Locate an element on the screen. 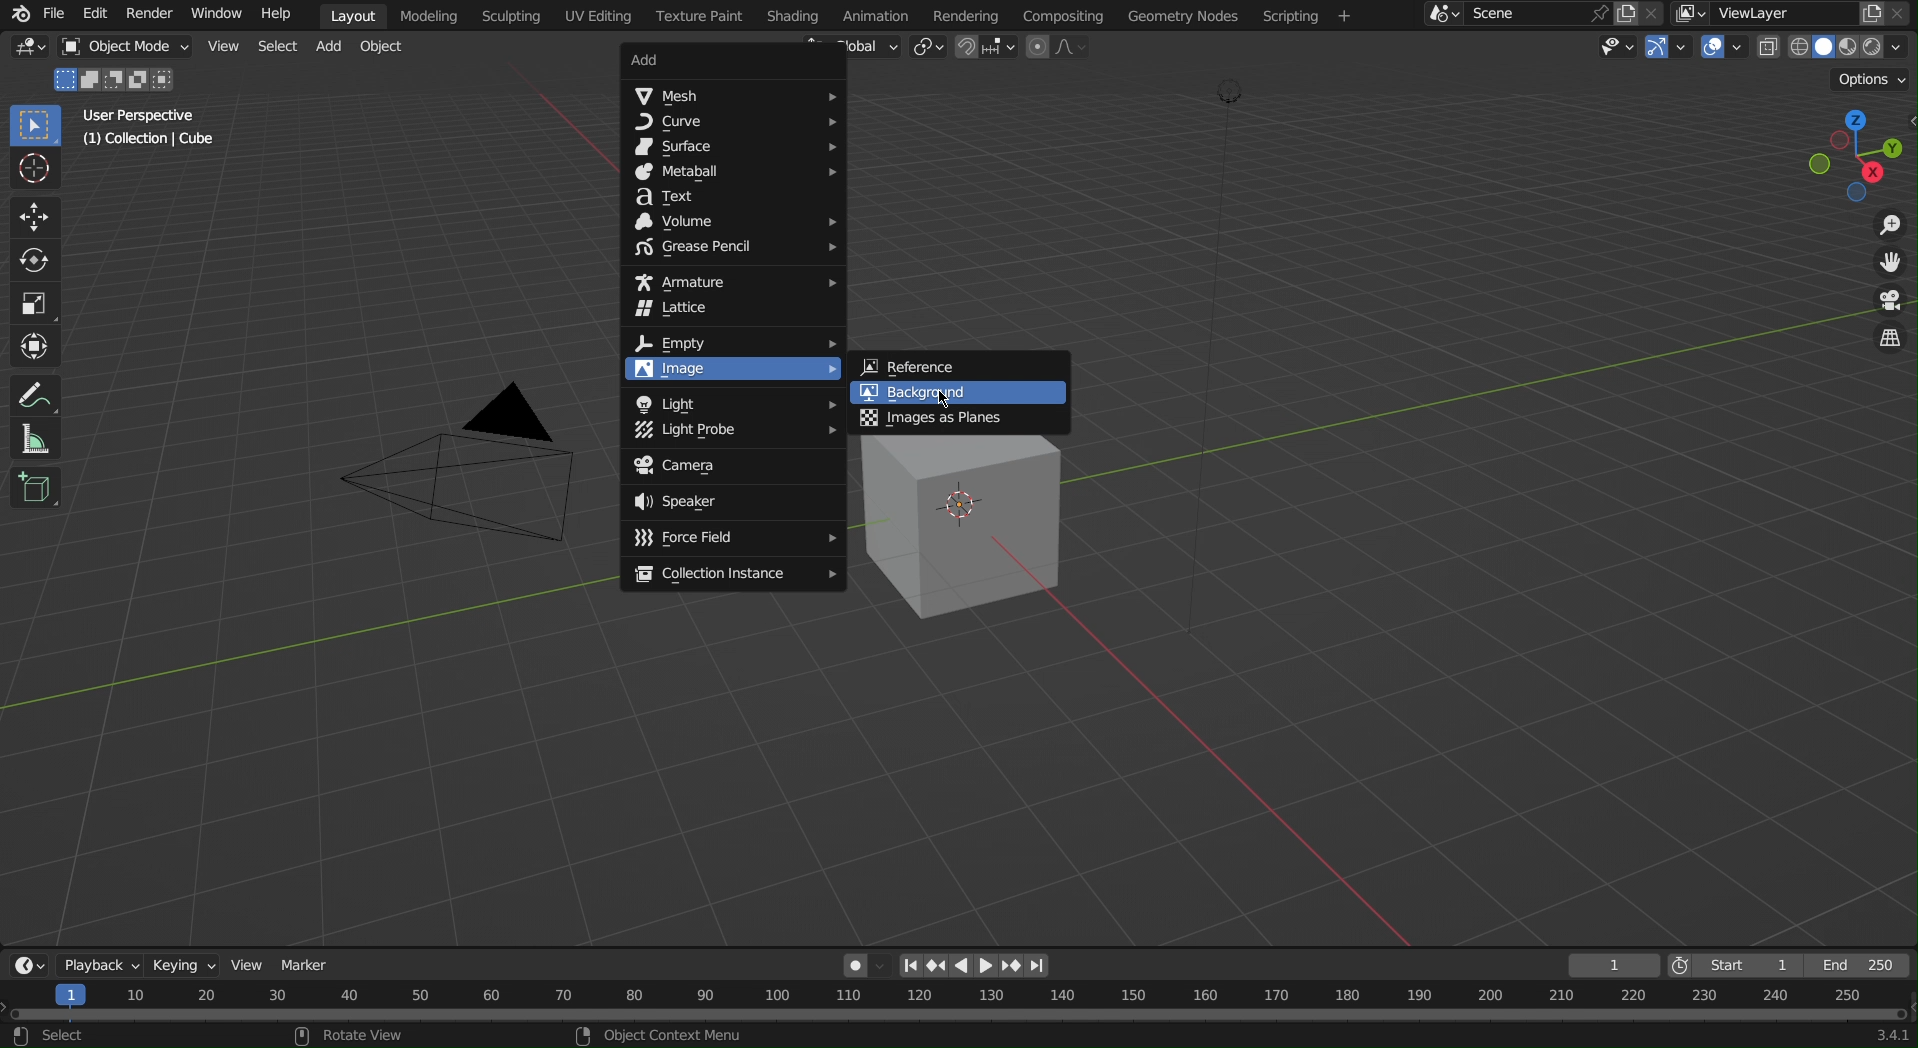 This screenshot has height=1048, width=1918. Options is located at coordinates (1869, 78).